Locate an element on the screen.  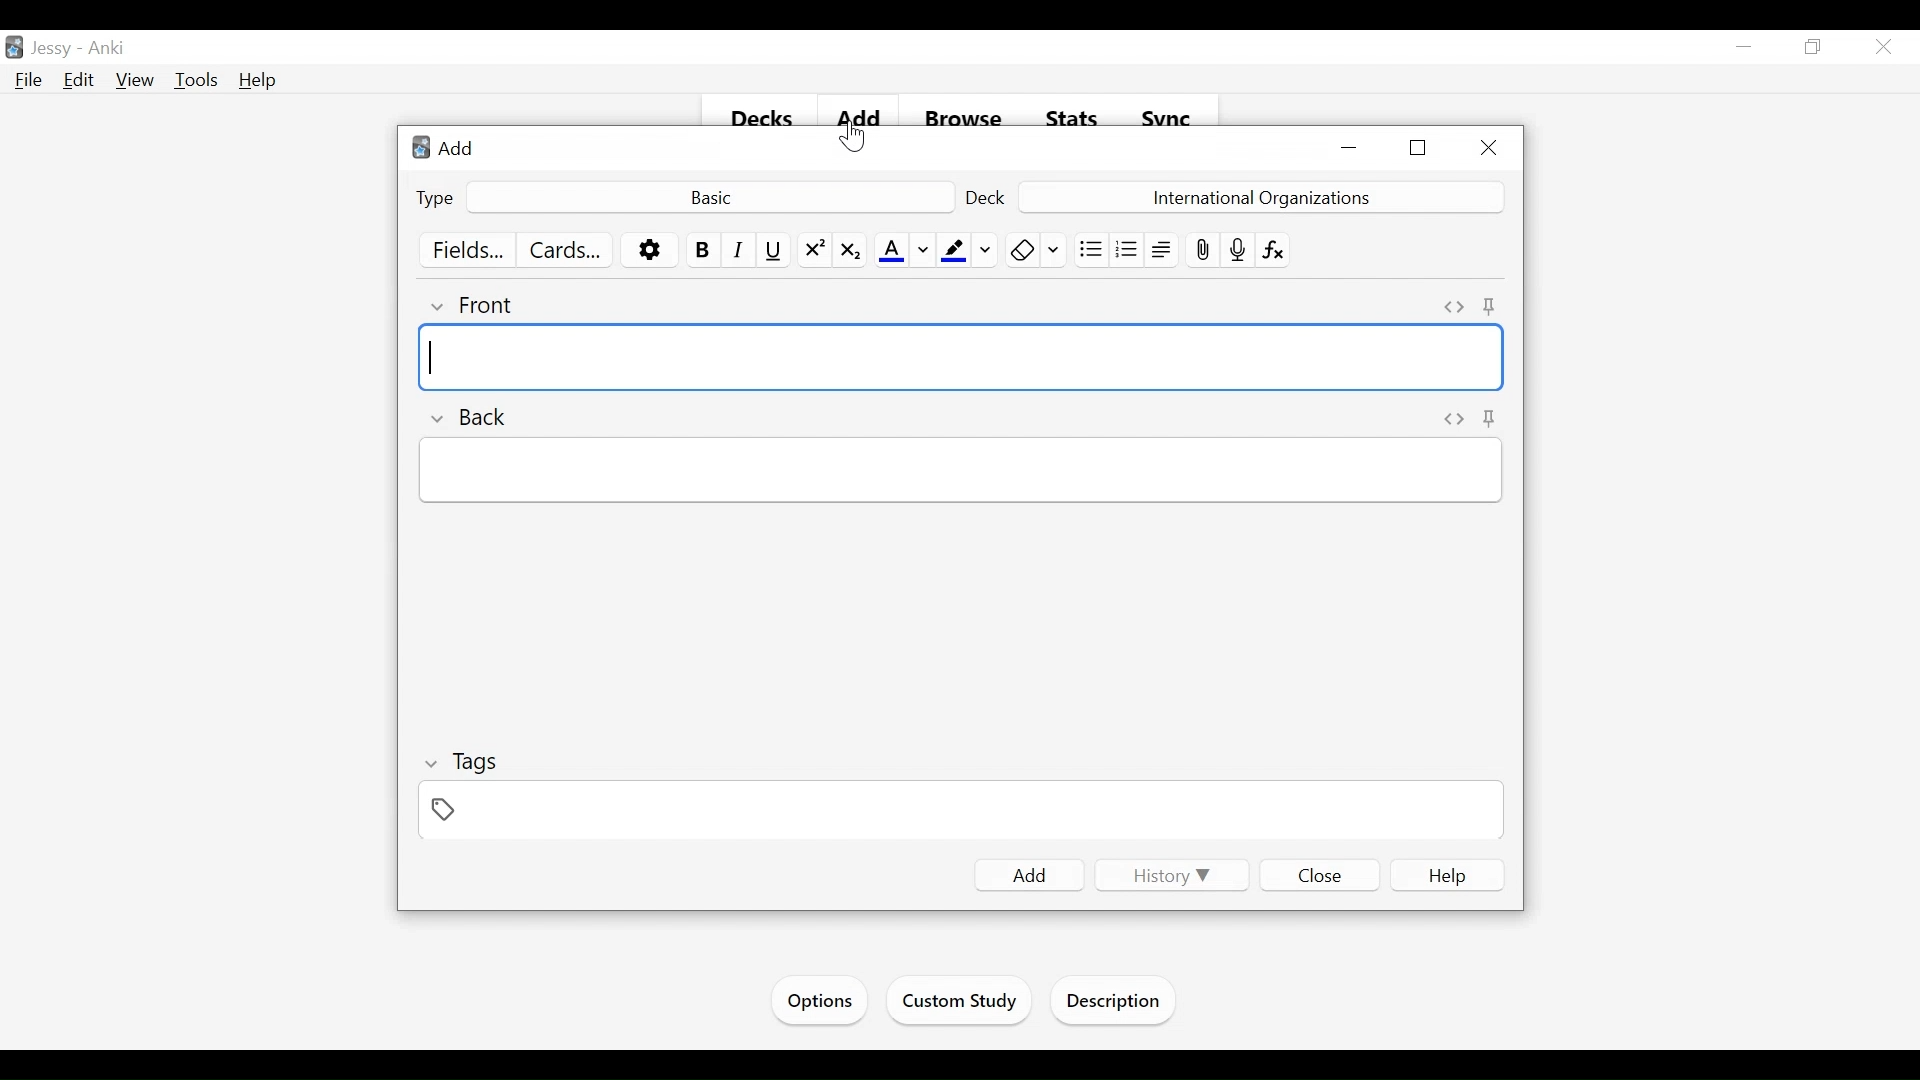
cursor is located at coordinates (848, 144).